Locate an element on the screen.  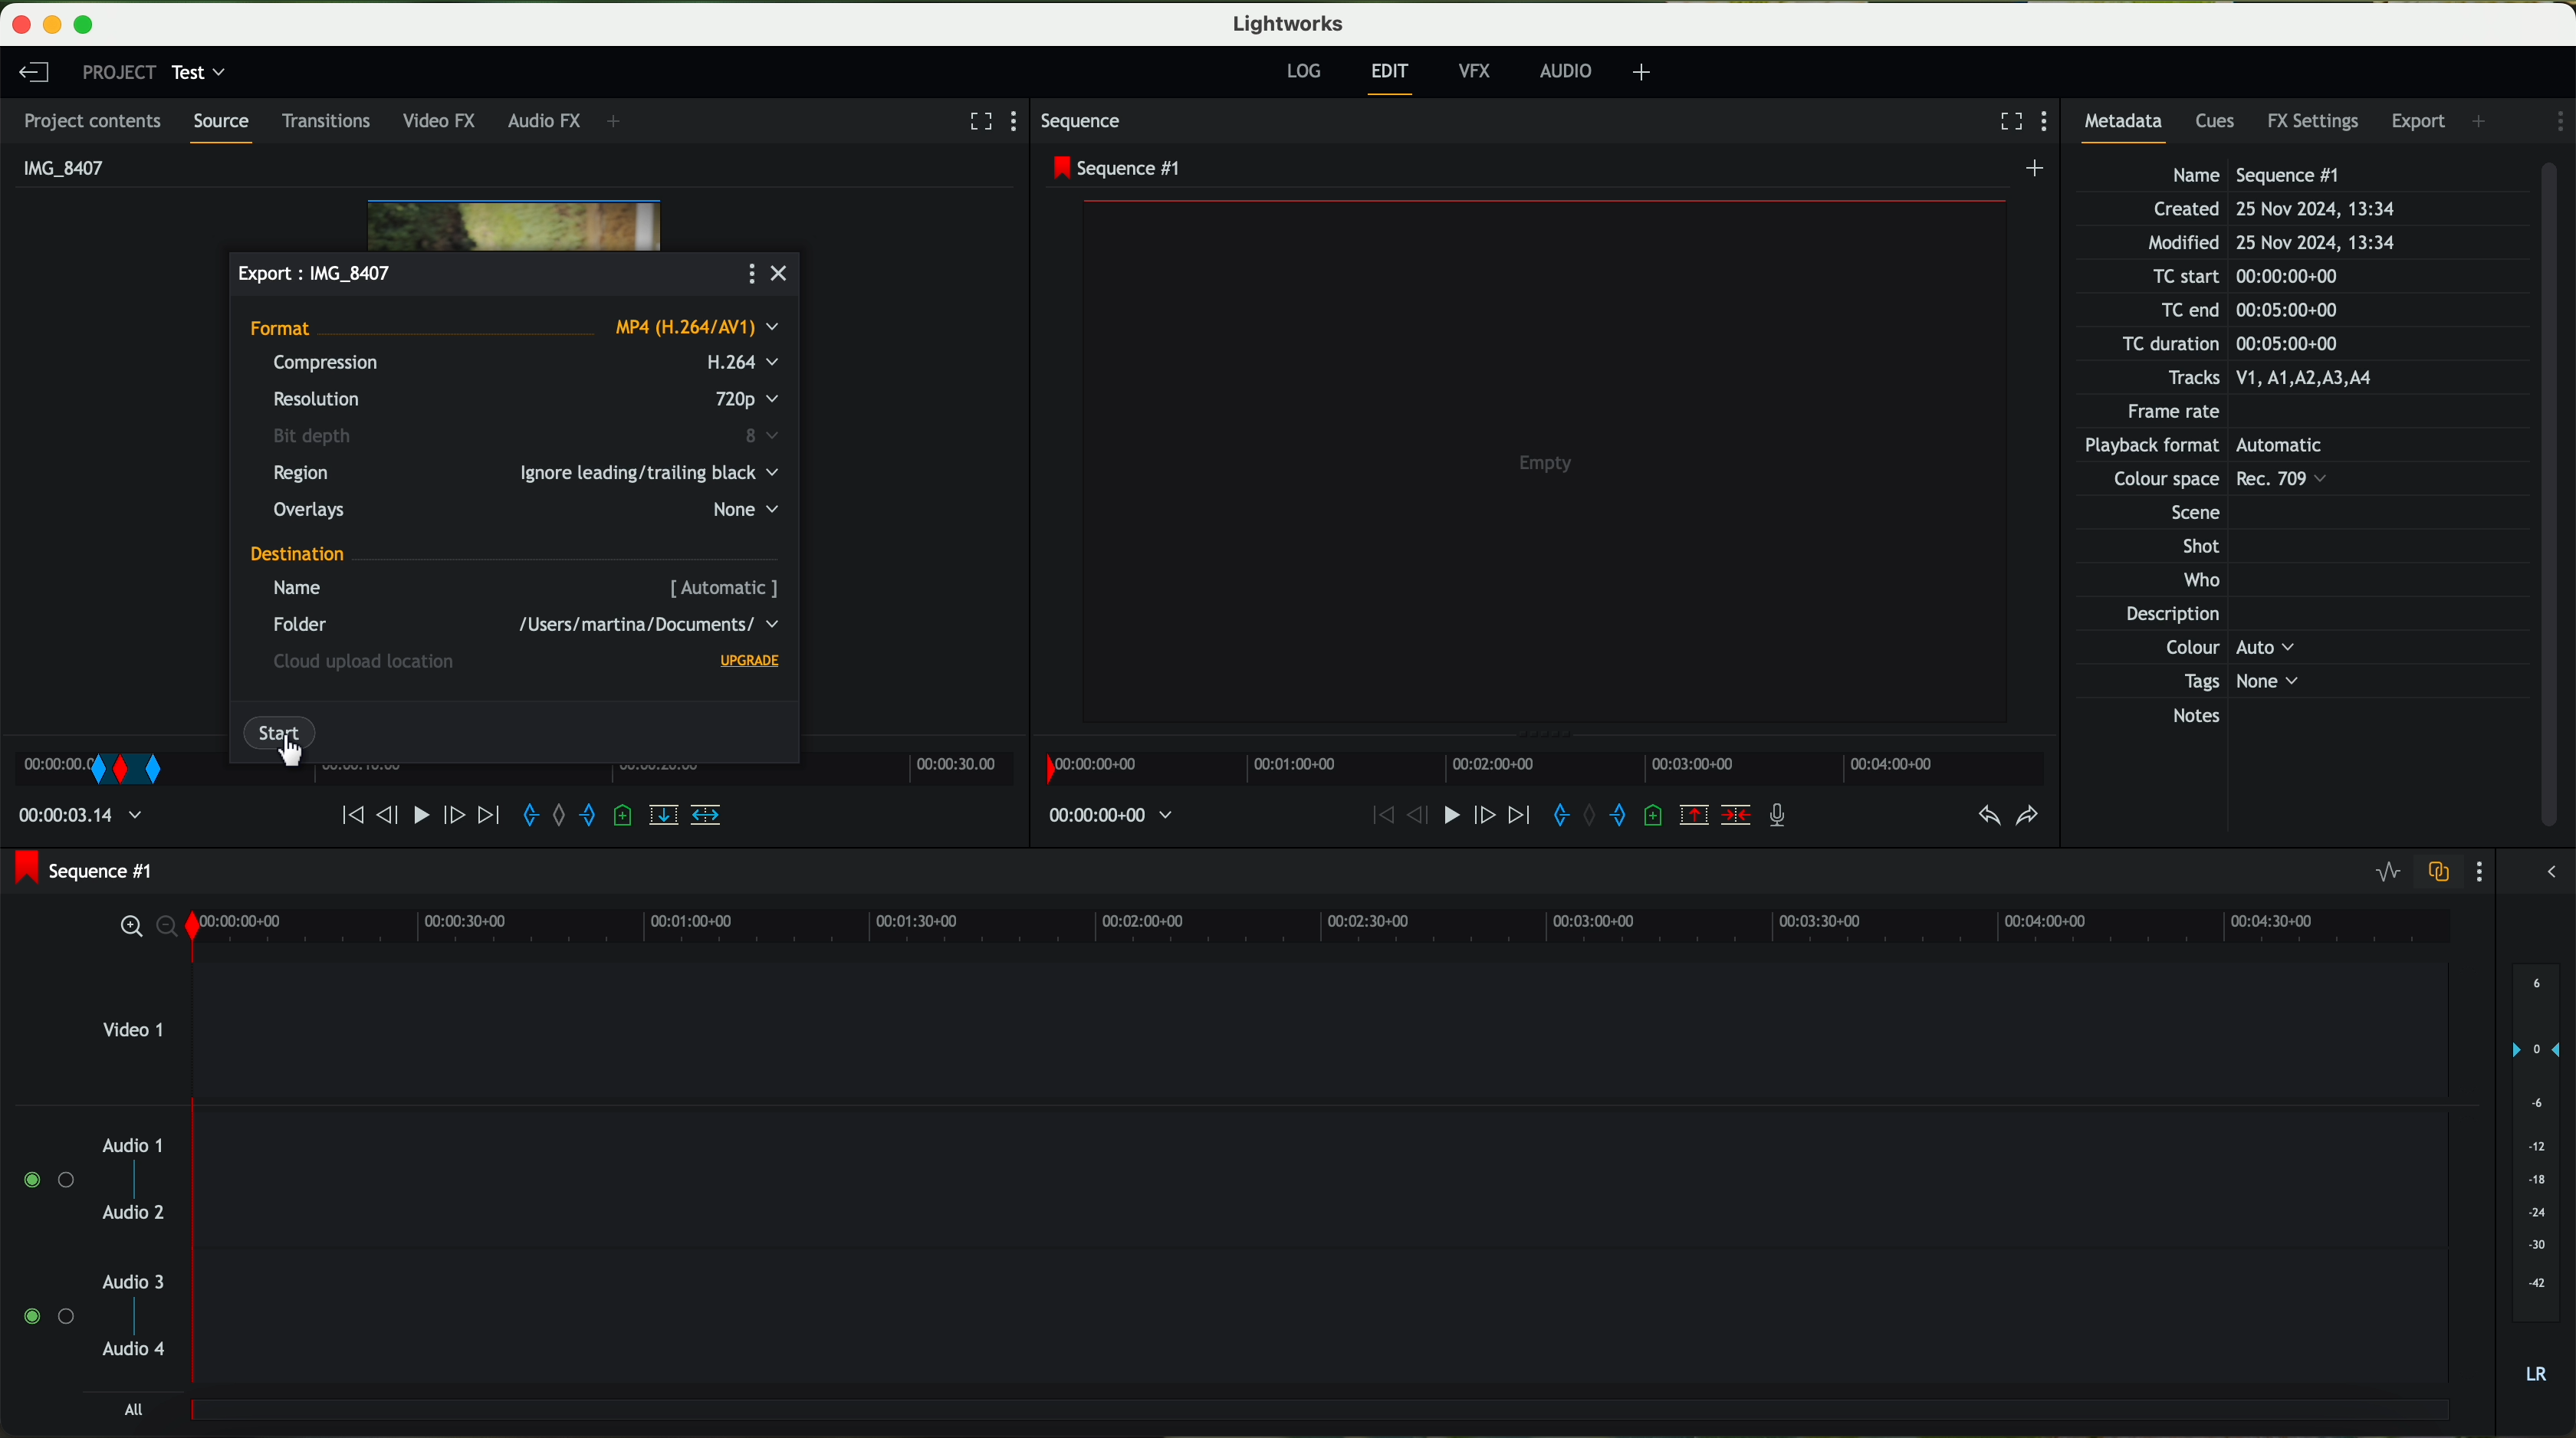
add an out mark is located at coordinates (1609, 816).